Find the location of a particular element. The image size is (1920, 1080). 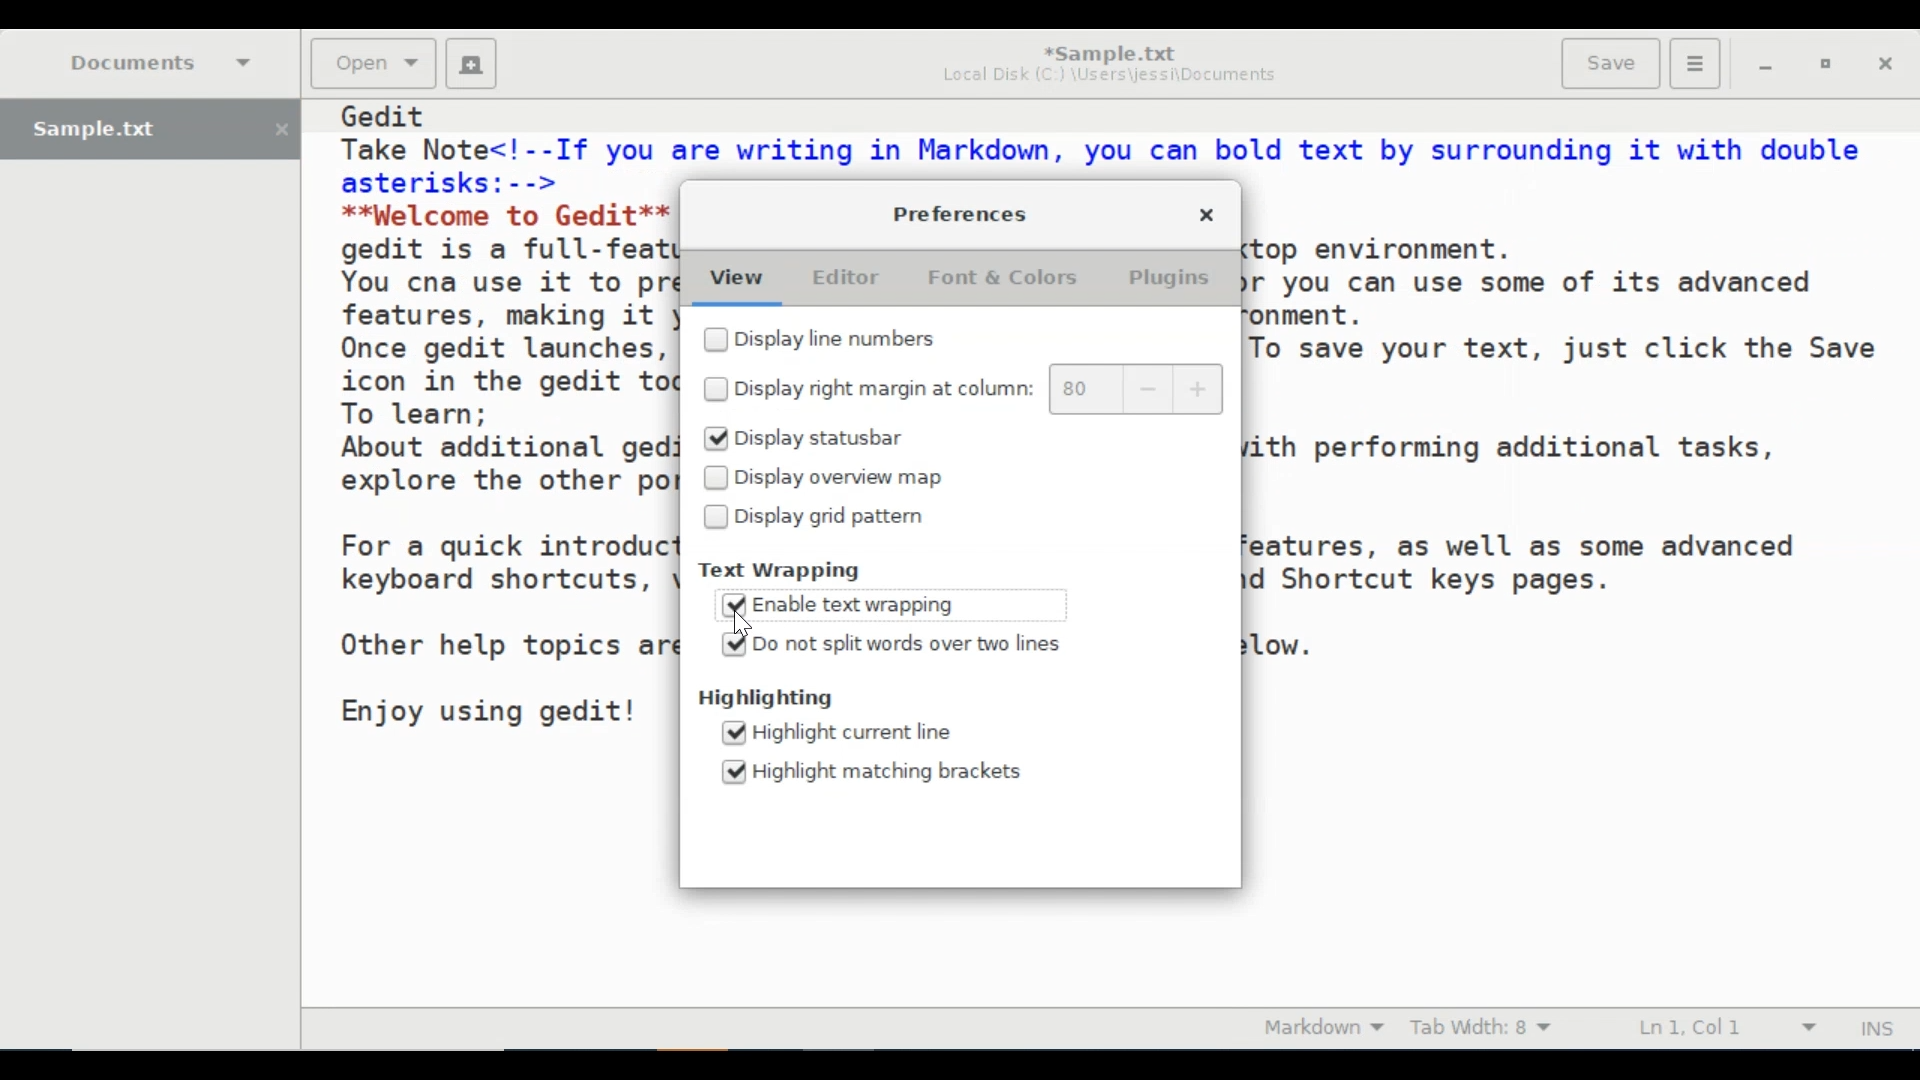

(un)select Display margin at column  is located at coordinates (868, 388).